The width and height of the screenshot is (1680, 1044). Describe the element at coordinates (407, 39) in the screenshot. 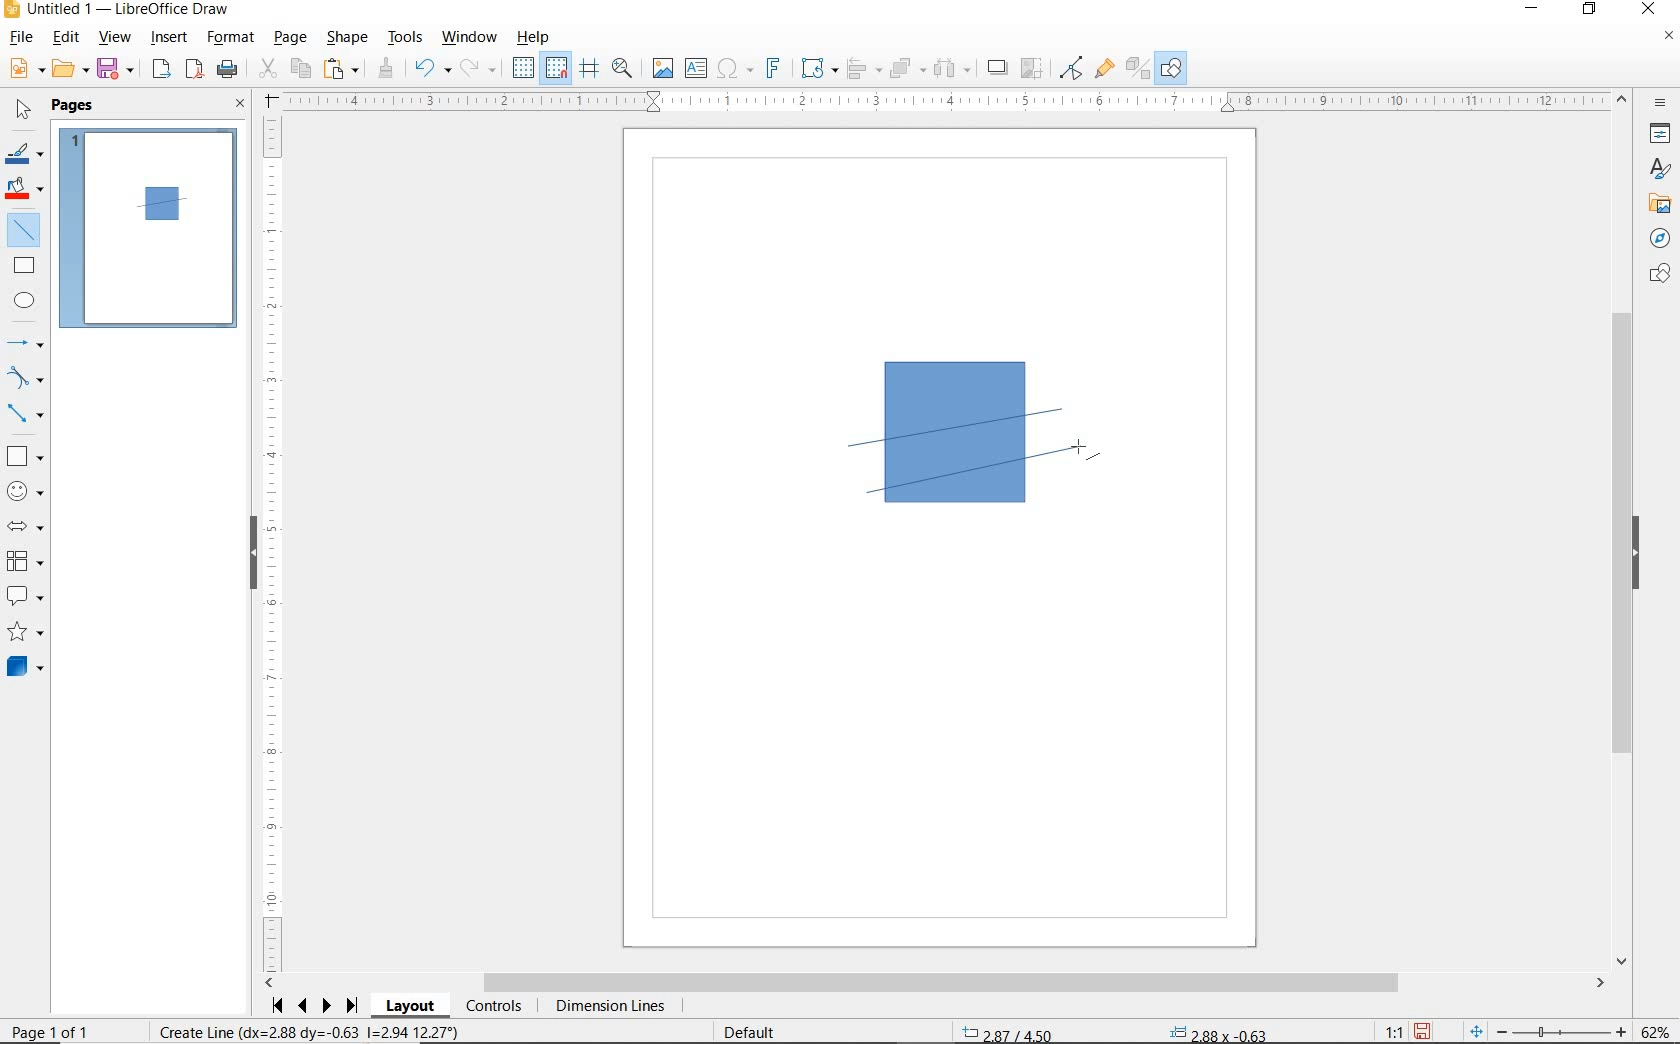

I see `TOOLS` at that location.